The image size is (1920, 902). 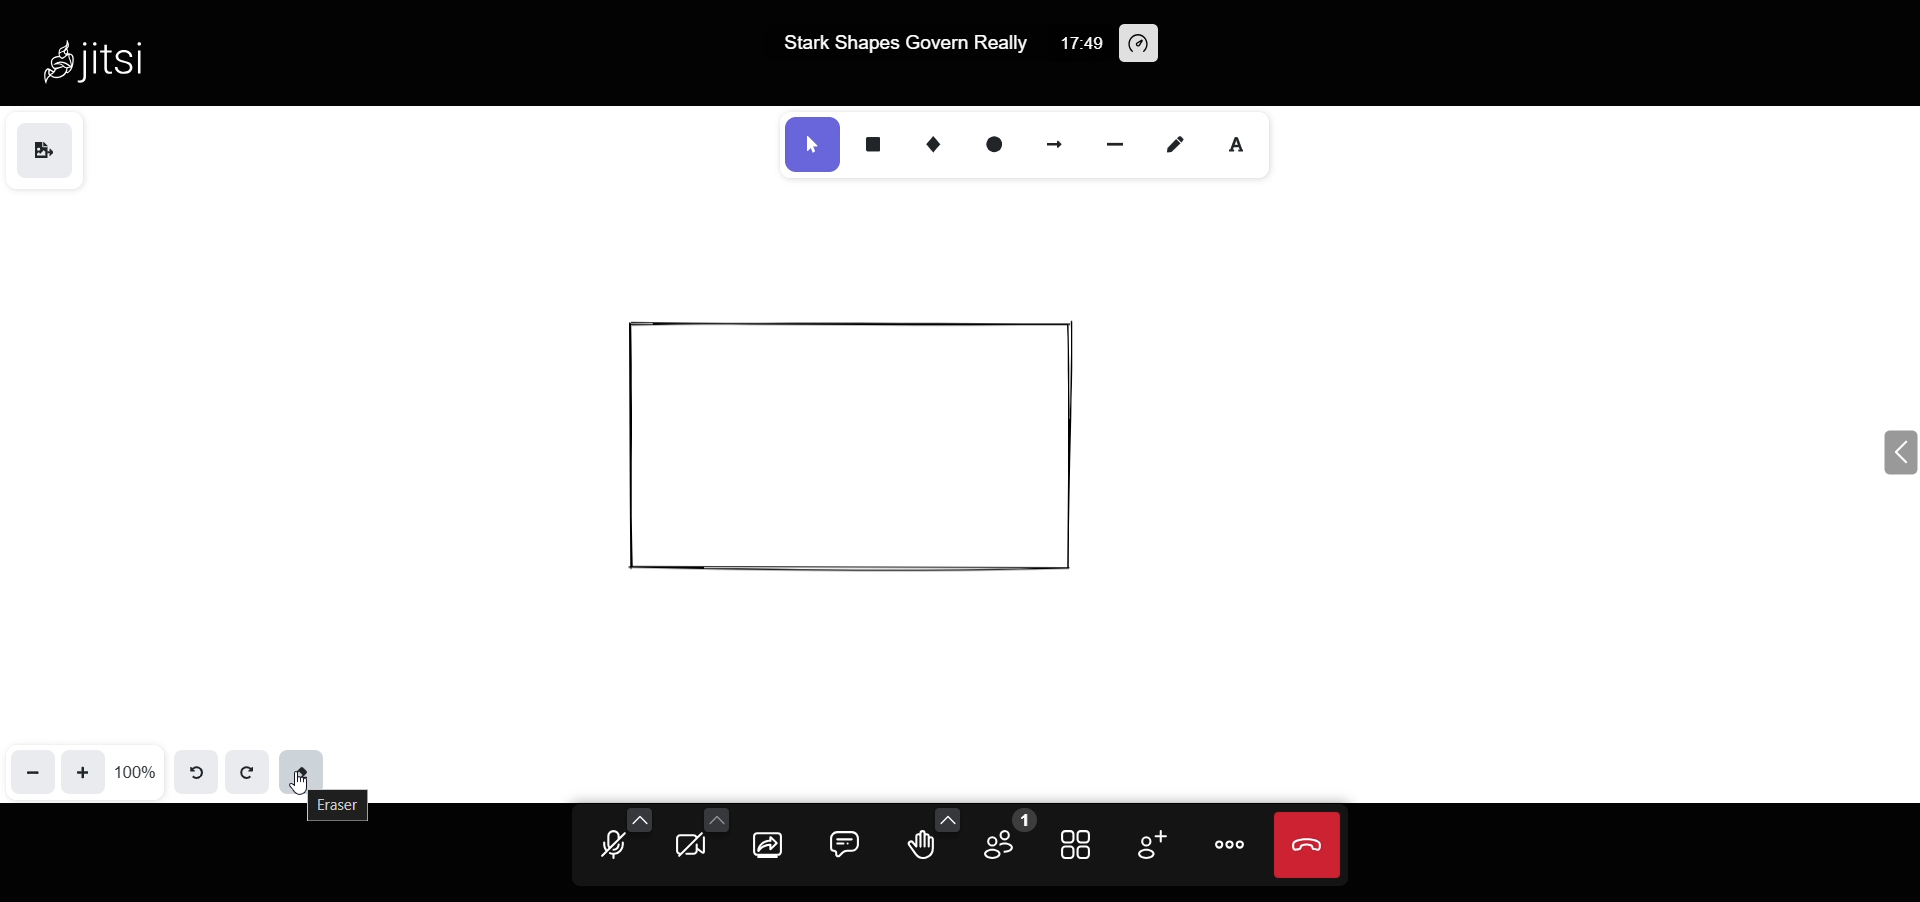 What do you see at coordinates (947, 819) in the screenshot?
I see `more emoji` at bounding box center [947, 819].